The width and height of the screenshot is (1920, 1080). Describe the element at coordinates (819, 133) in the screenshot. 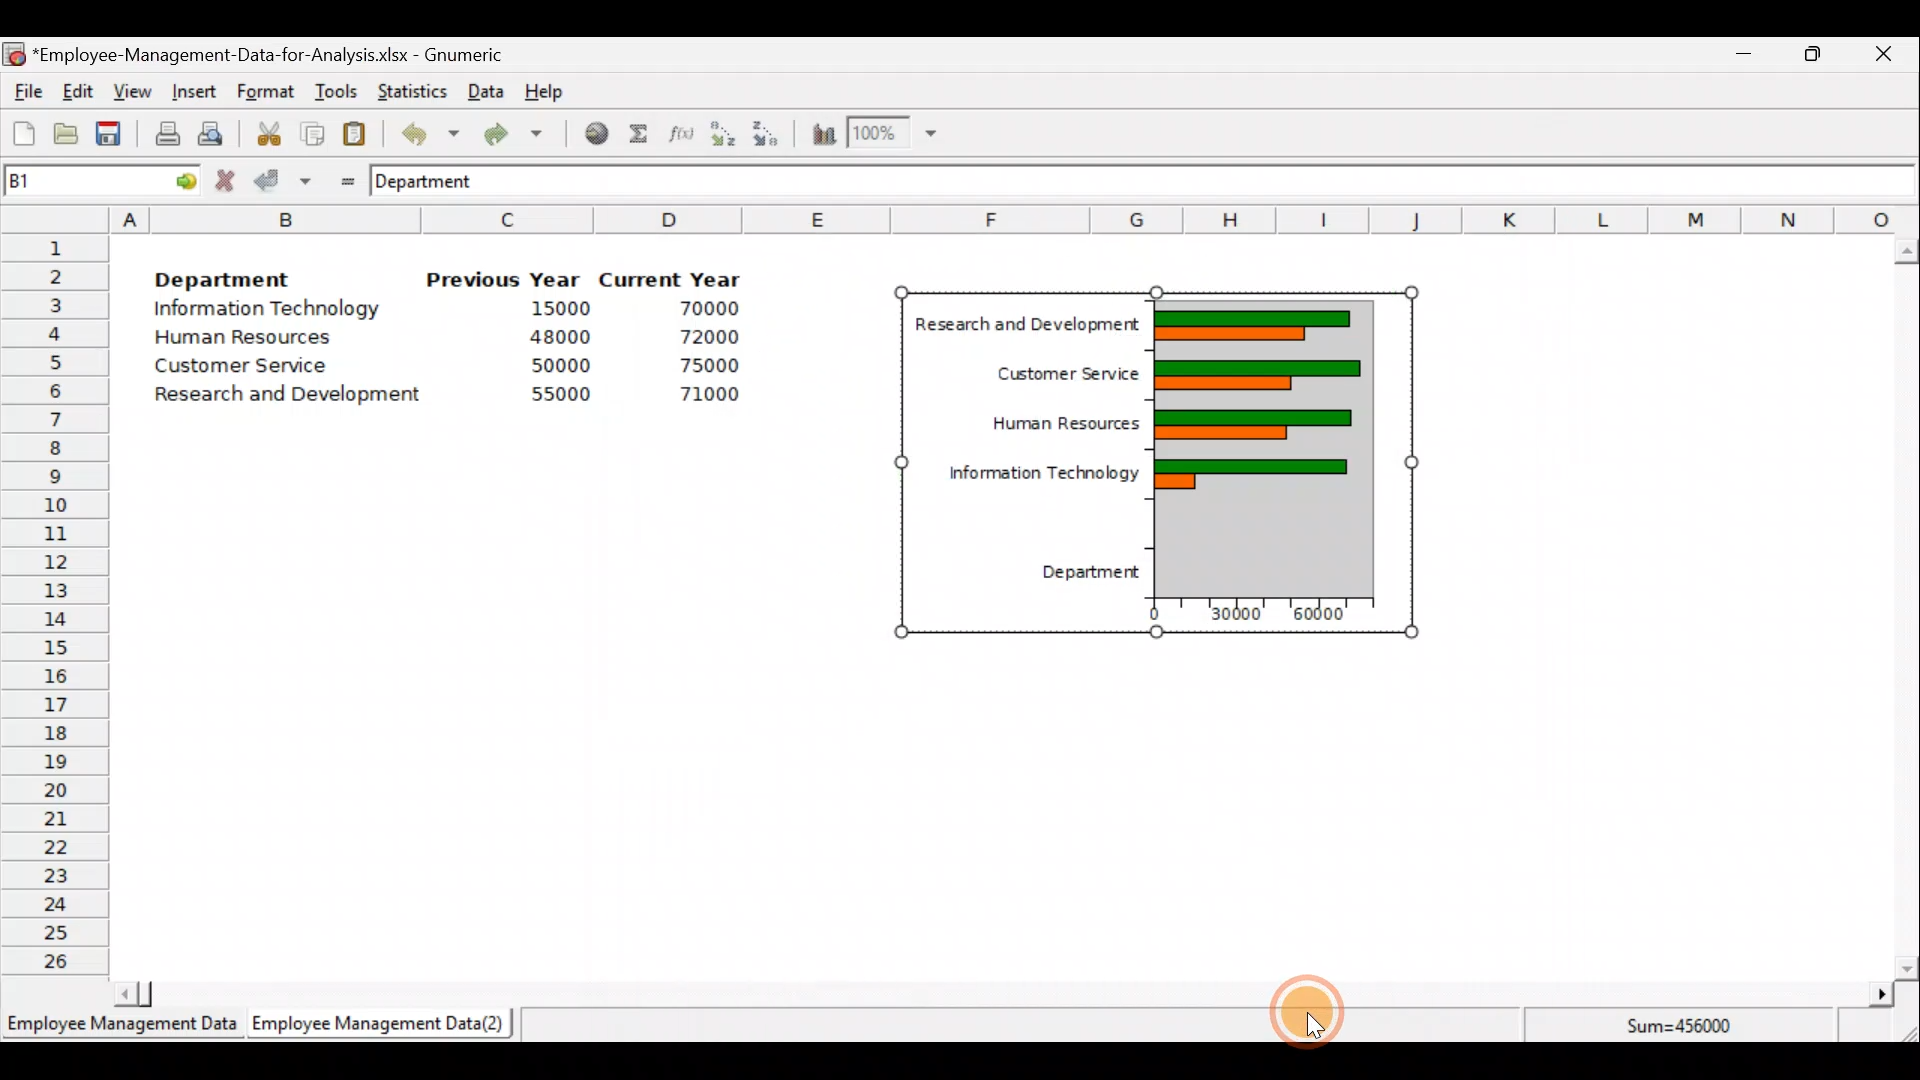

I see `Insert a chart` at that location.